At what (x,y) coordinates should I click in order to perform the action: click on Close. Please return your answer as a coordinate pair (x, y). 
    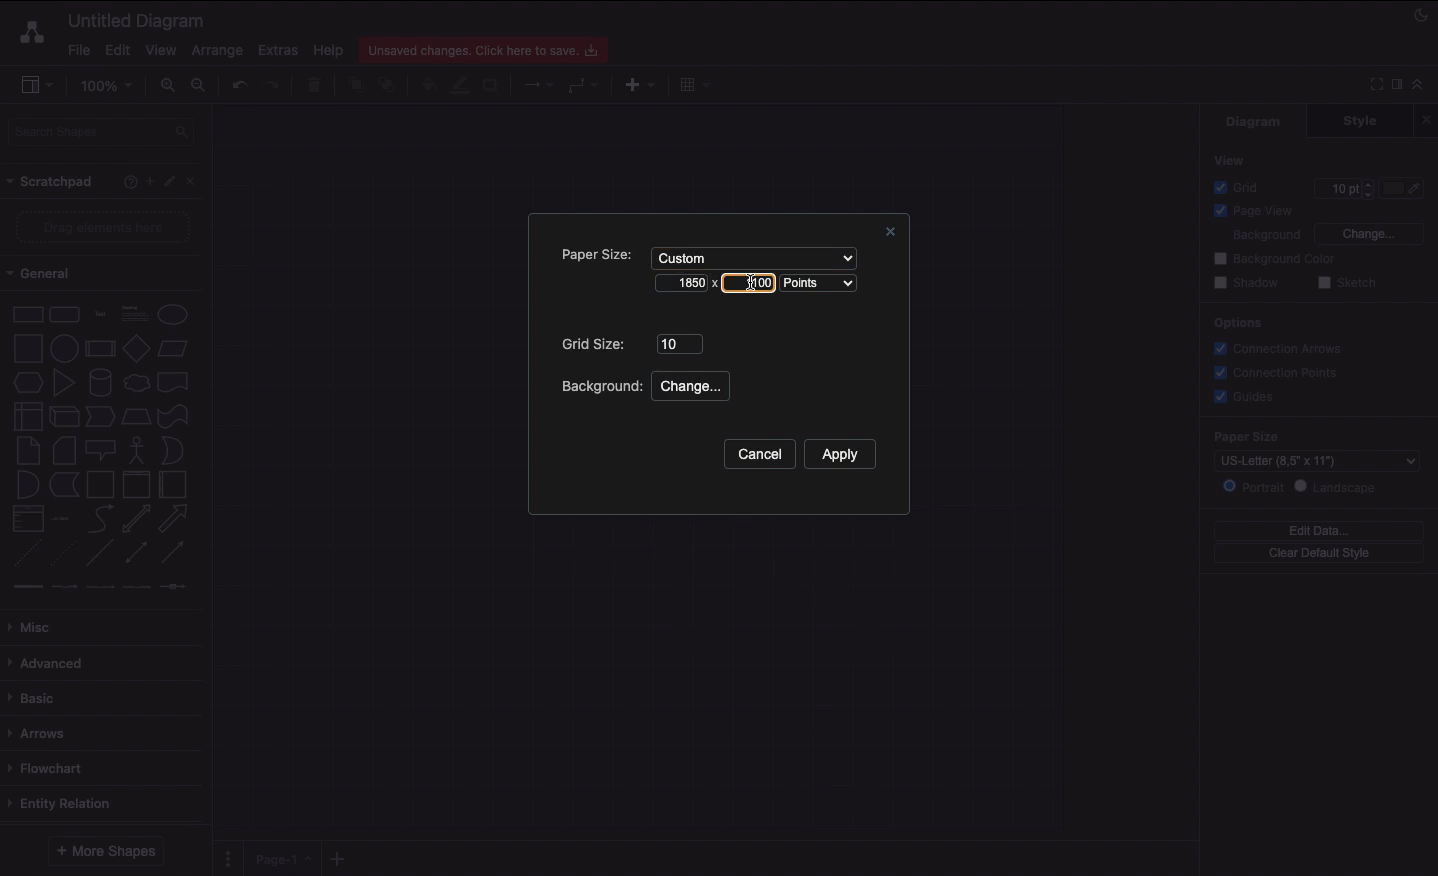
    Looking at the image, I should click on (196, 180).